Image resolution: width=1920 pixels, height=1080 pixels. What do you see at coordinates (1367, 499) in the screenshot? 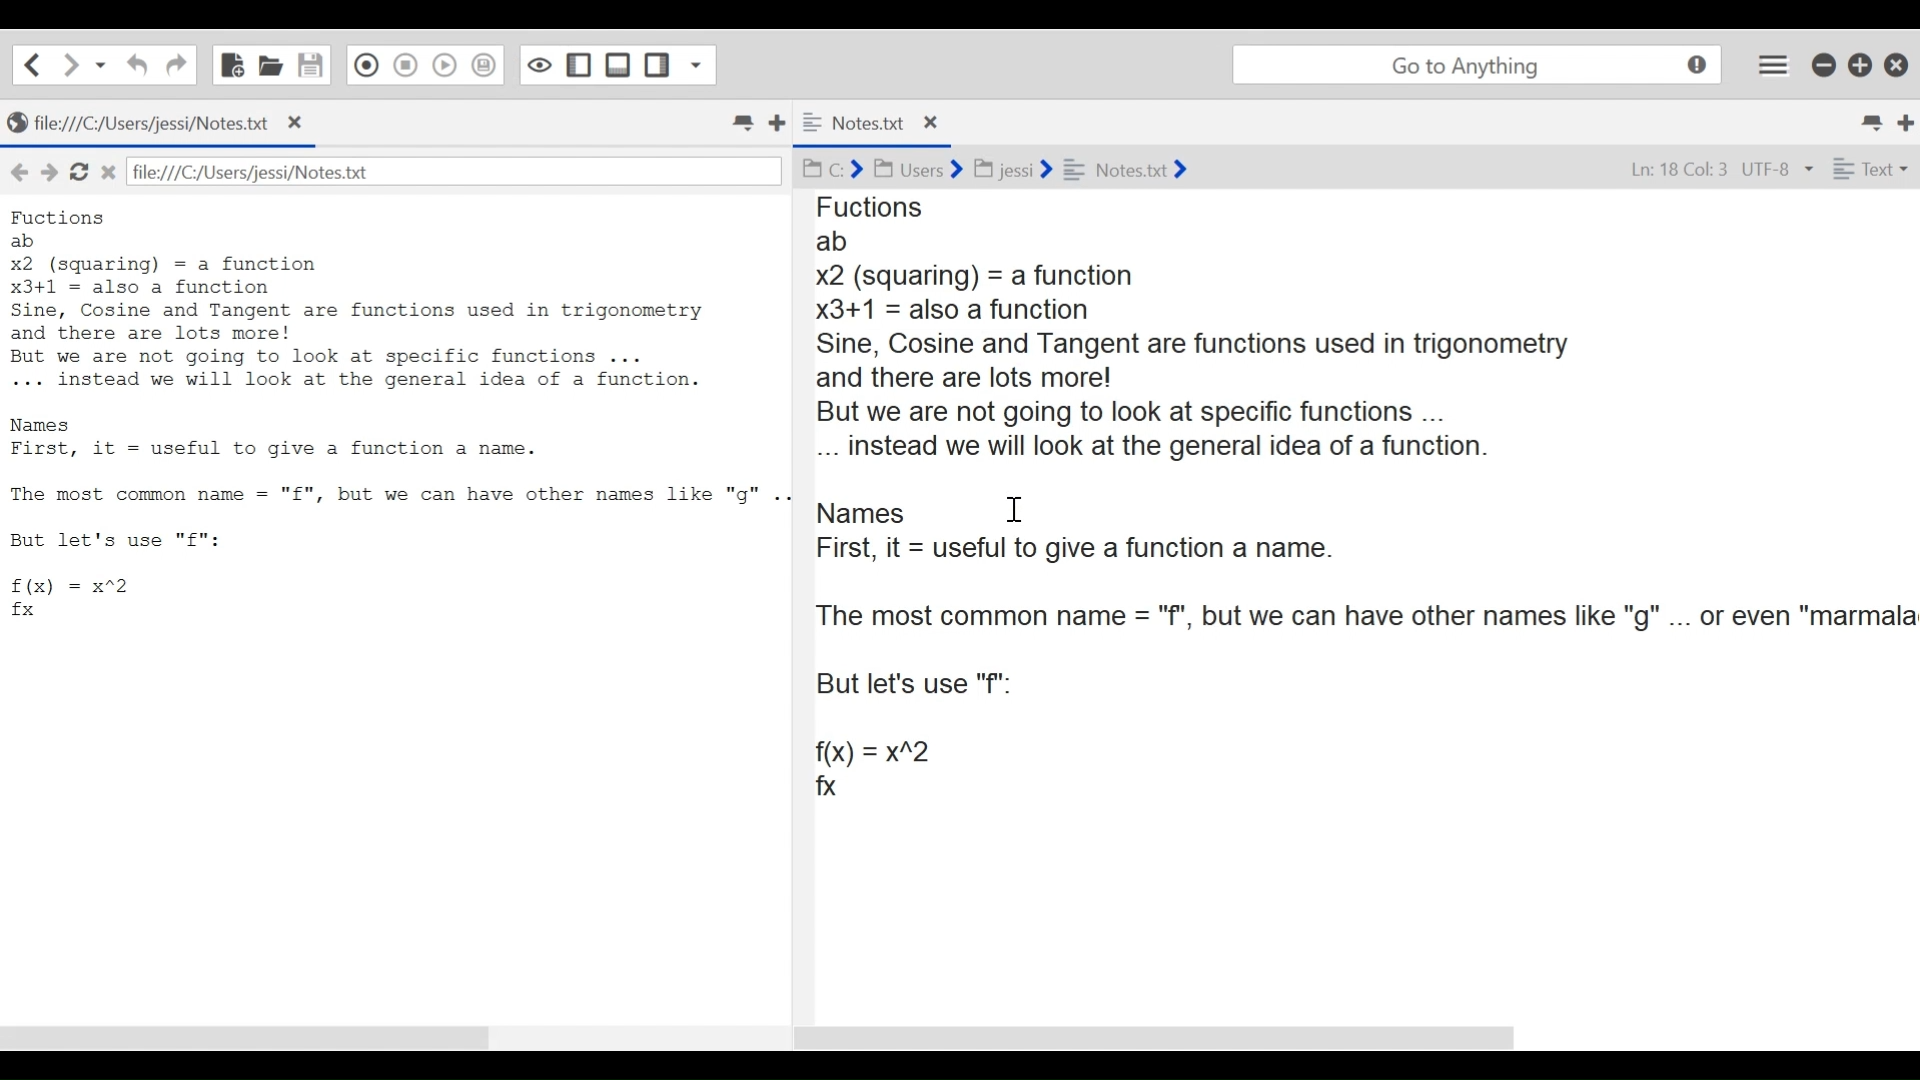
I see `FuctionsabX2 (squaring) = a functionx3+1 = also a functionSine, Cosine and Tangent are functions used in trigonometryand there are lots more!But we are not going to look at specific functions ...... instead we will look at the general idea of a function.© Names IFirst, it = useful to give a function a name.The most common name = "f", but we can have other names like "g" ... or even "marmala But let's use "f":f(x) = x^2fx` at bounding box center [1367, 499].